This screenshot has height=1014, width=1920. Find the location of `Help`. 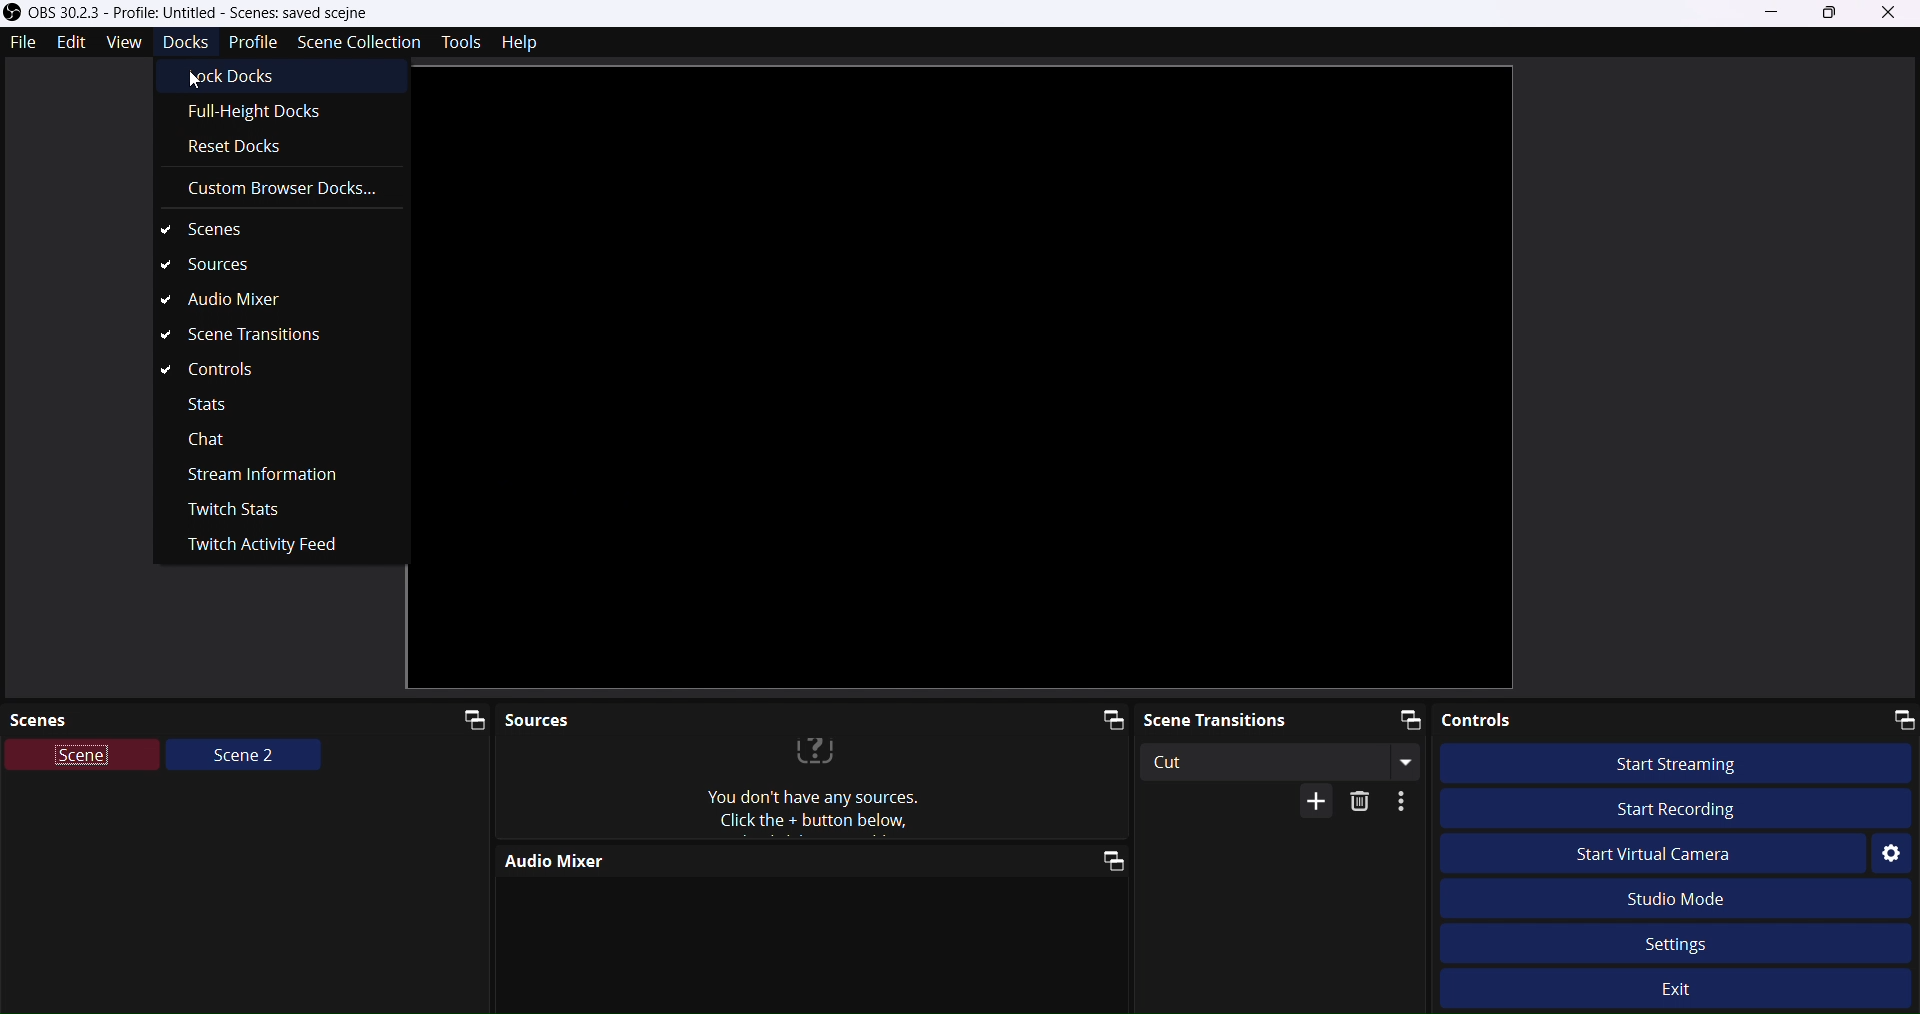

Help is located at coordinates (525, 43).